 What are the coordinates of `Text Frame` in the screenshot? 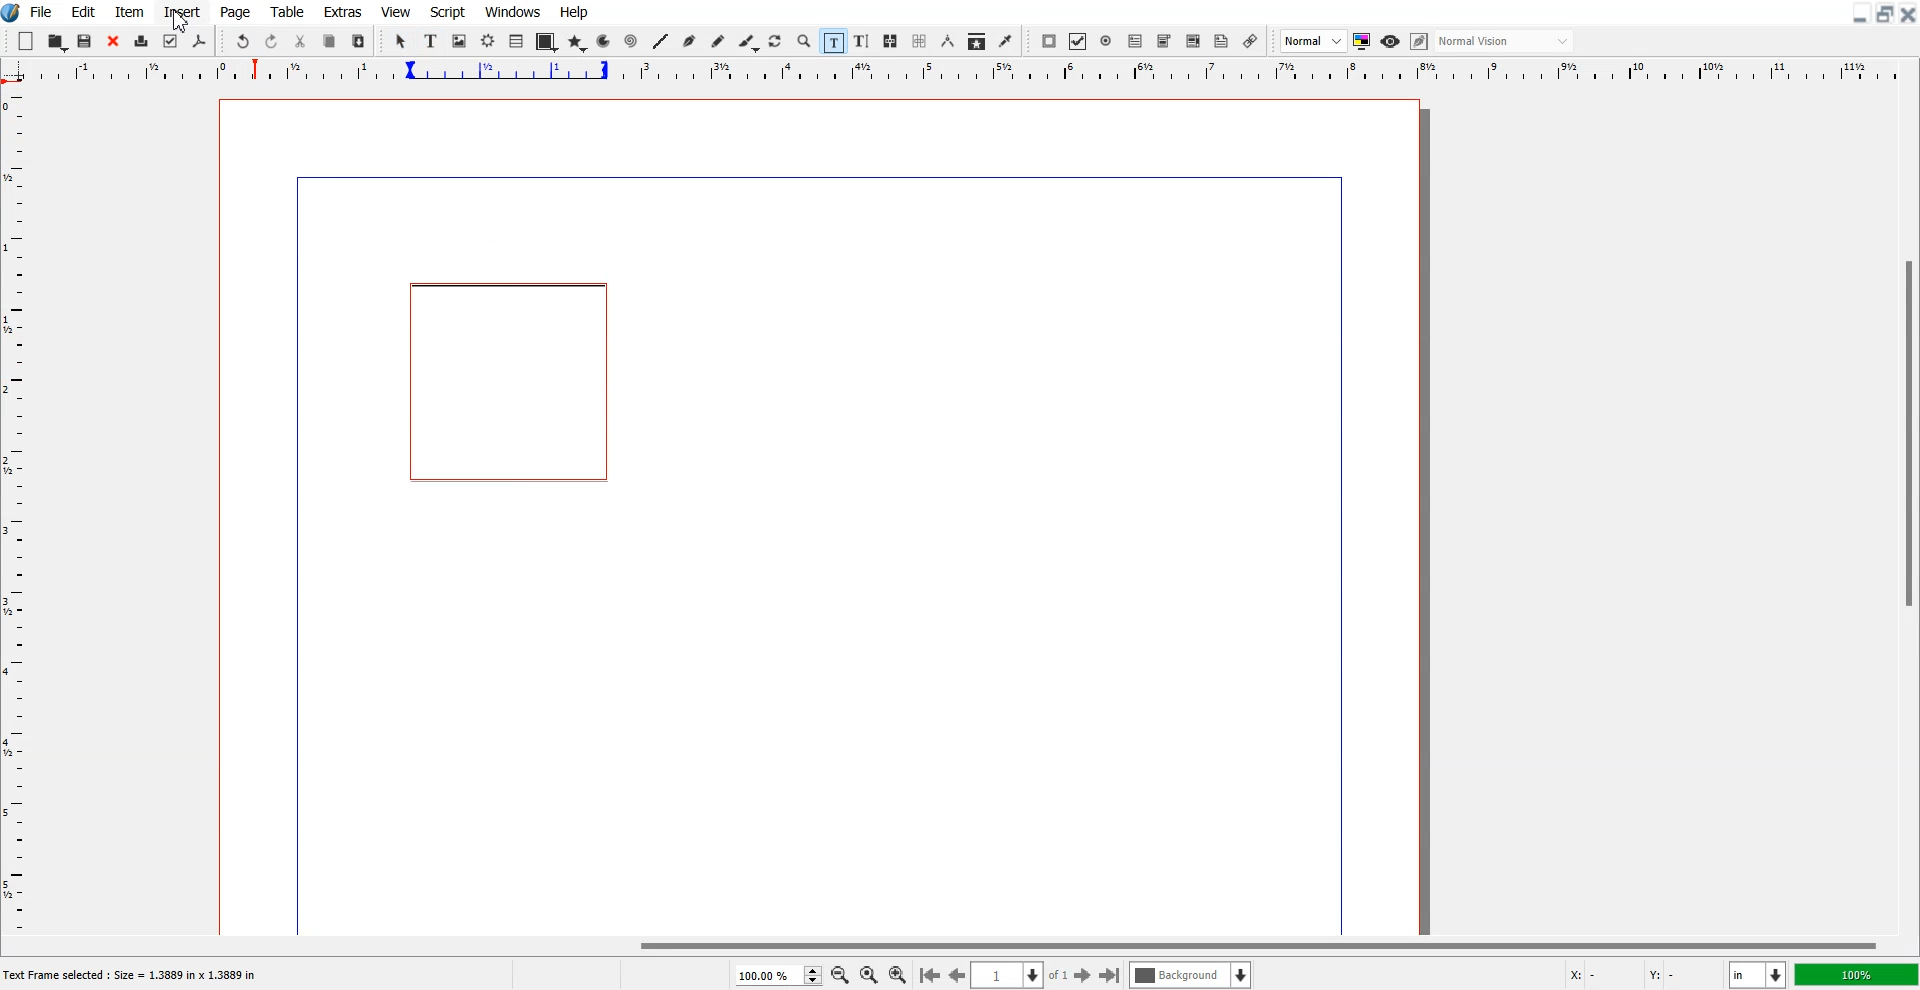 It's located at (432, 41).